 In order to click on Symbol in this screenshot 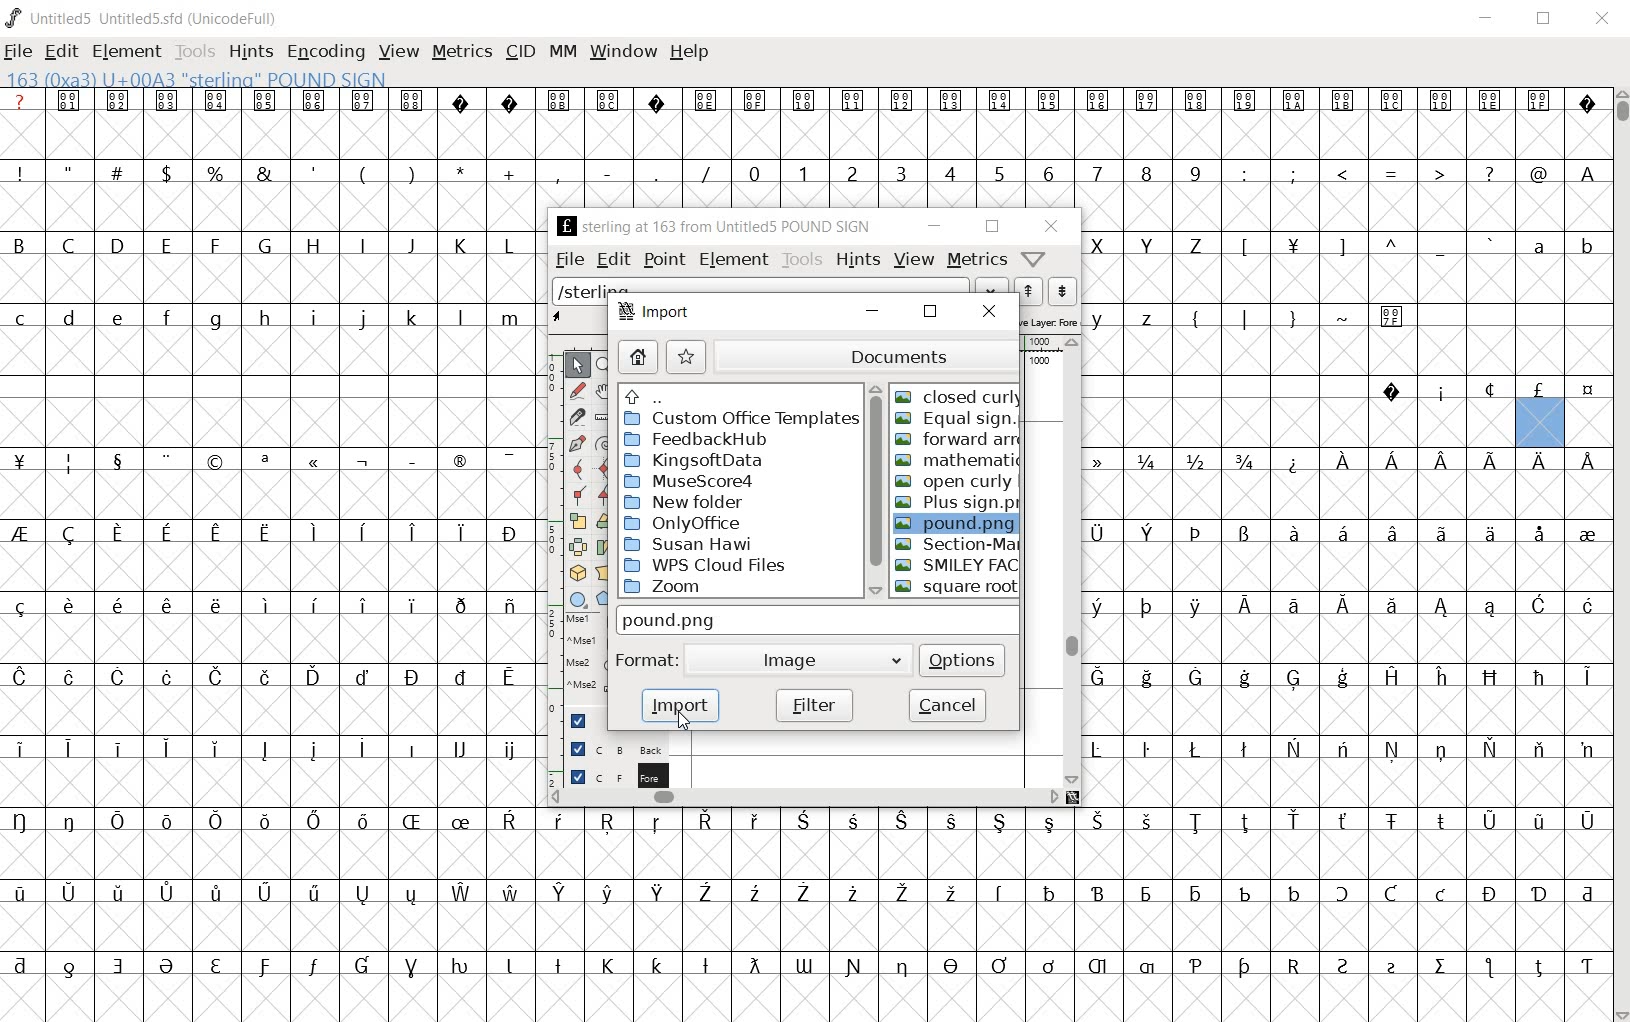, I will do `click(953, 103)`.